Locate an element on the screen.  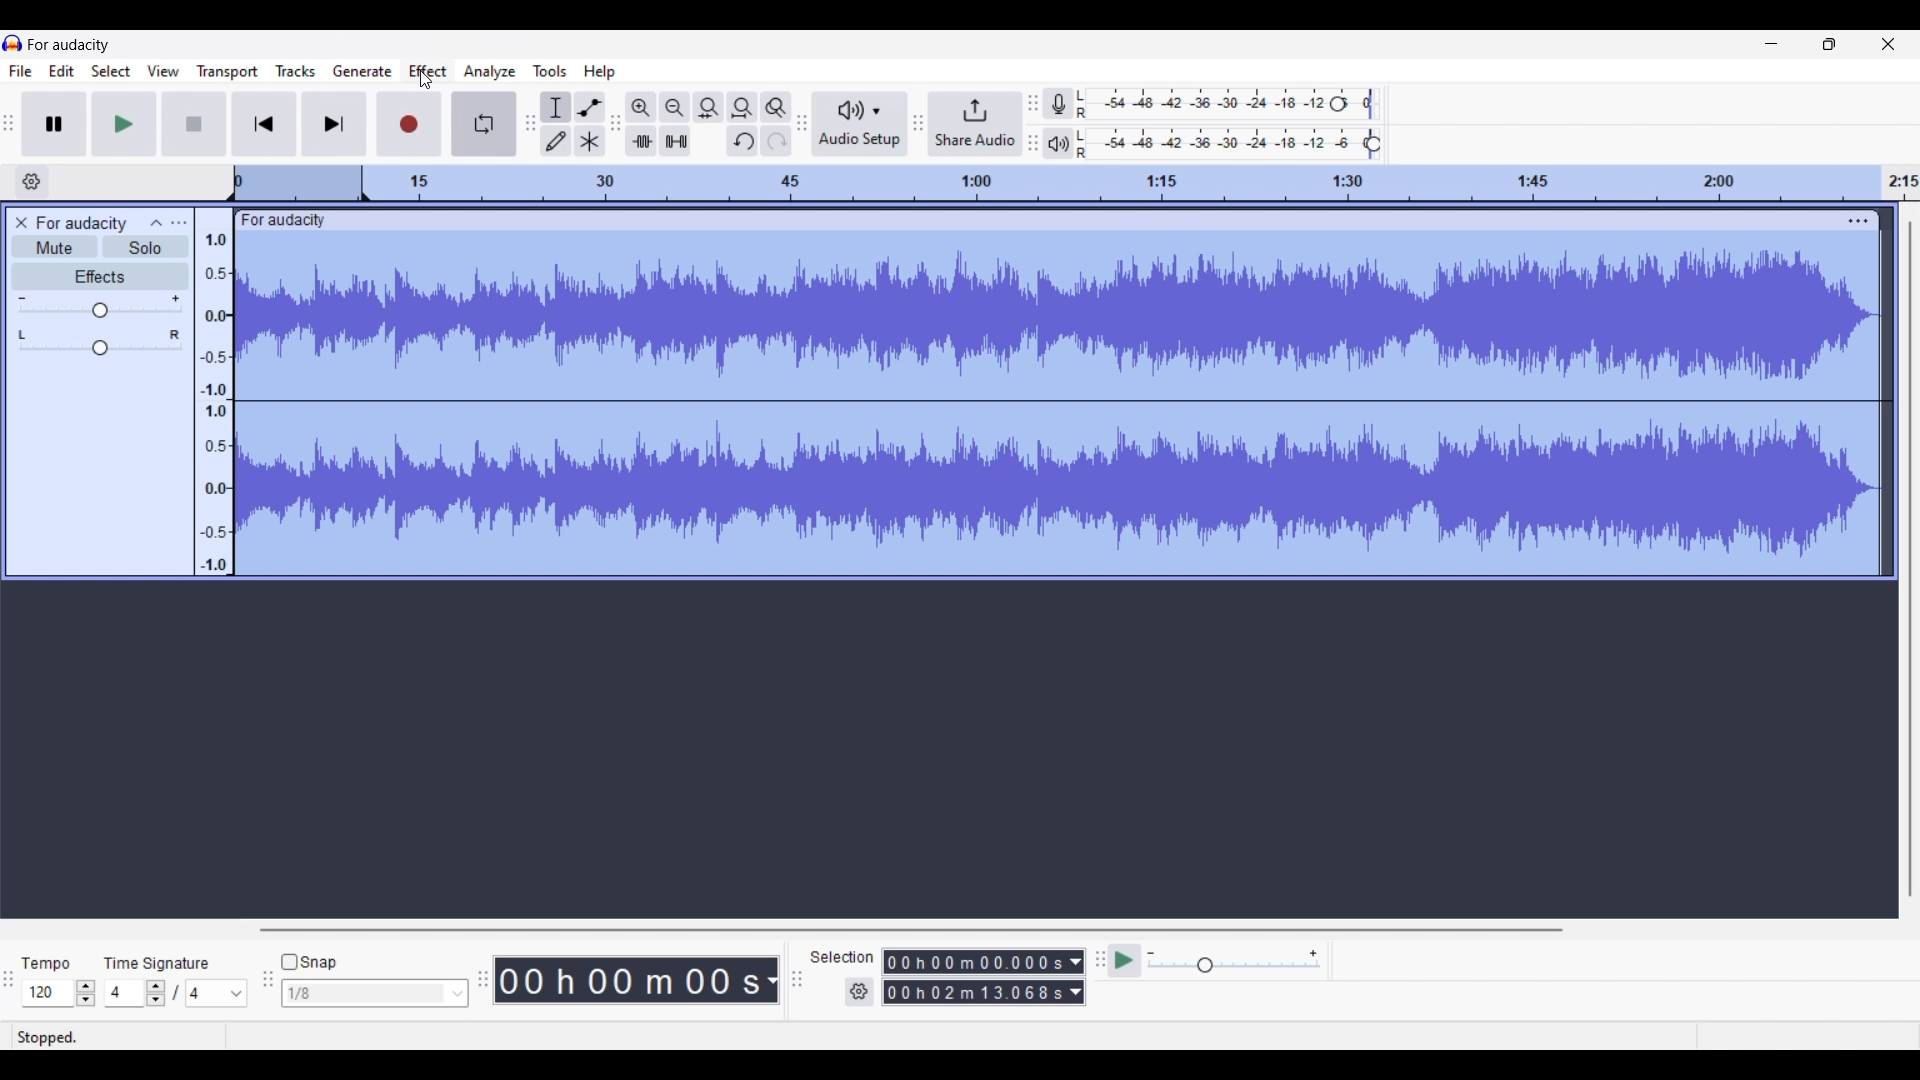
Share audio is located at coordinates (976, 124).